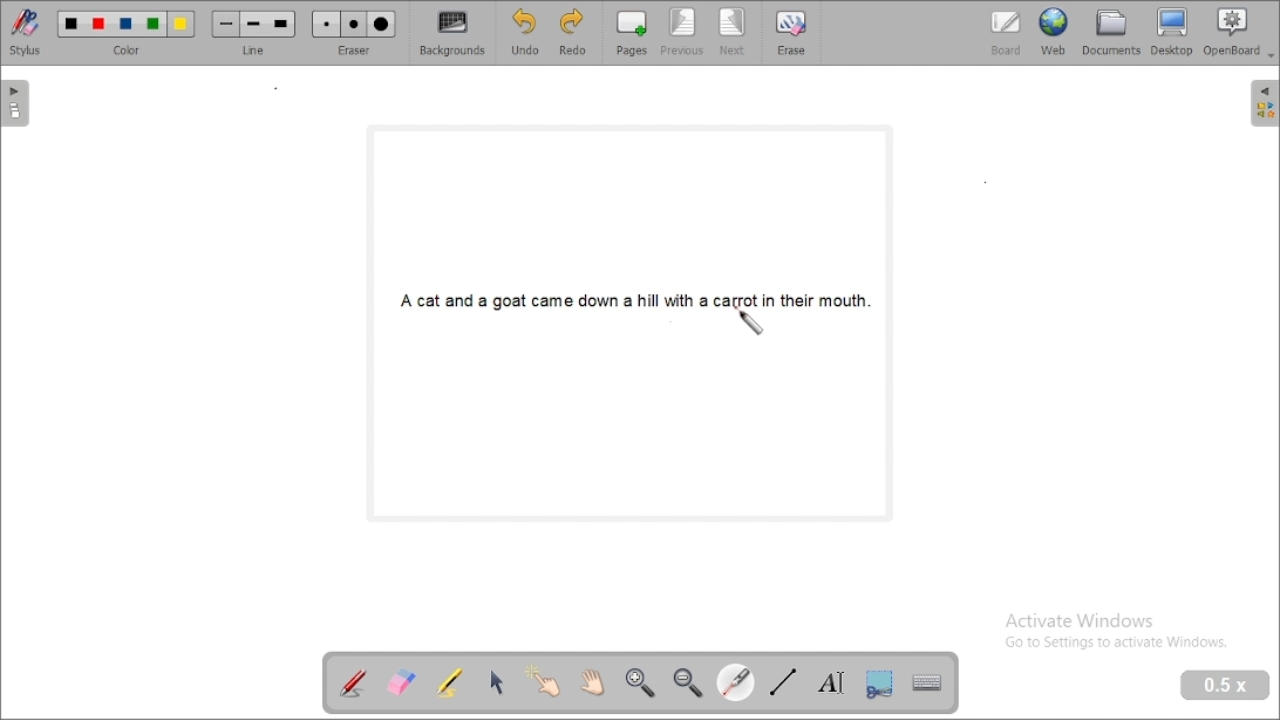 The height and width of the screenshot is (720, 1280). Describe the element at coordinates (430, 301) in the screenshot. I see `Cat` at that location.